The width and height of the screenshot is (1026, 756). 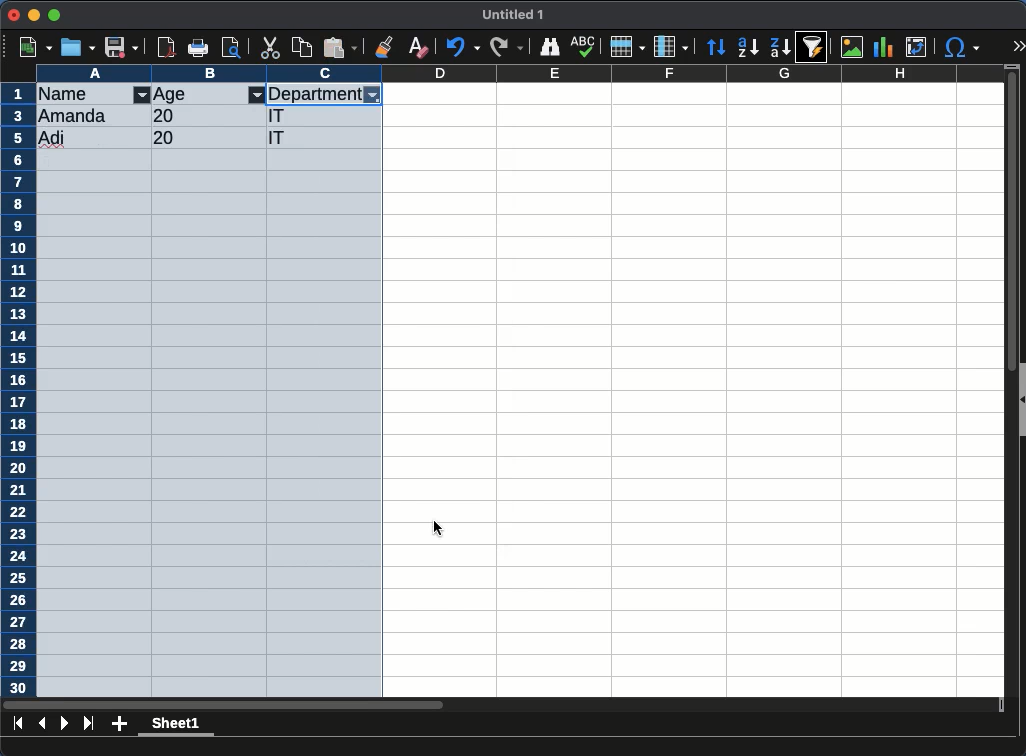 What do you see at coordinates (65, 723) in the screenshot?
I see `next page` at bounding box center [65, 723].